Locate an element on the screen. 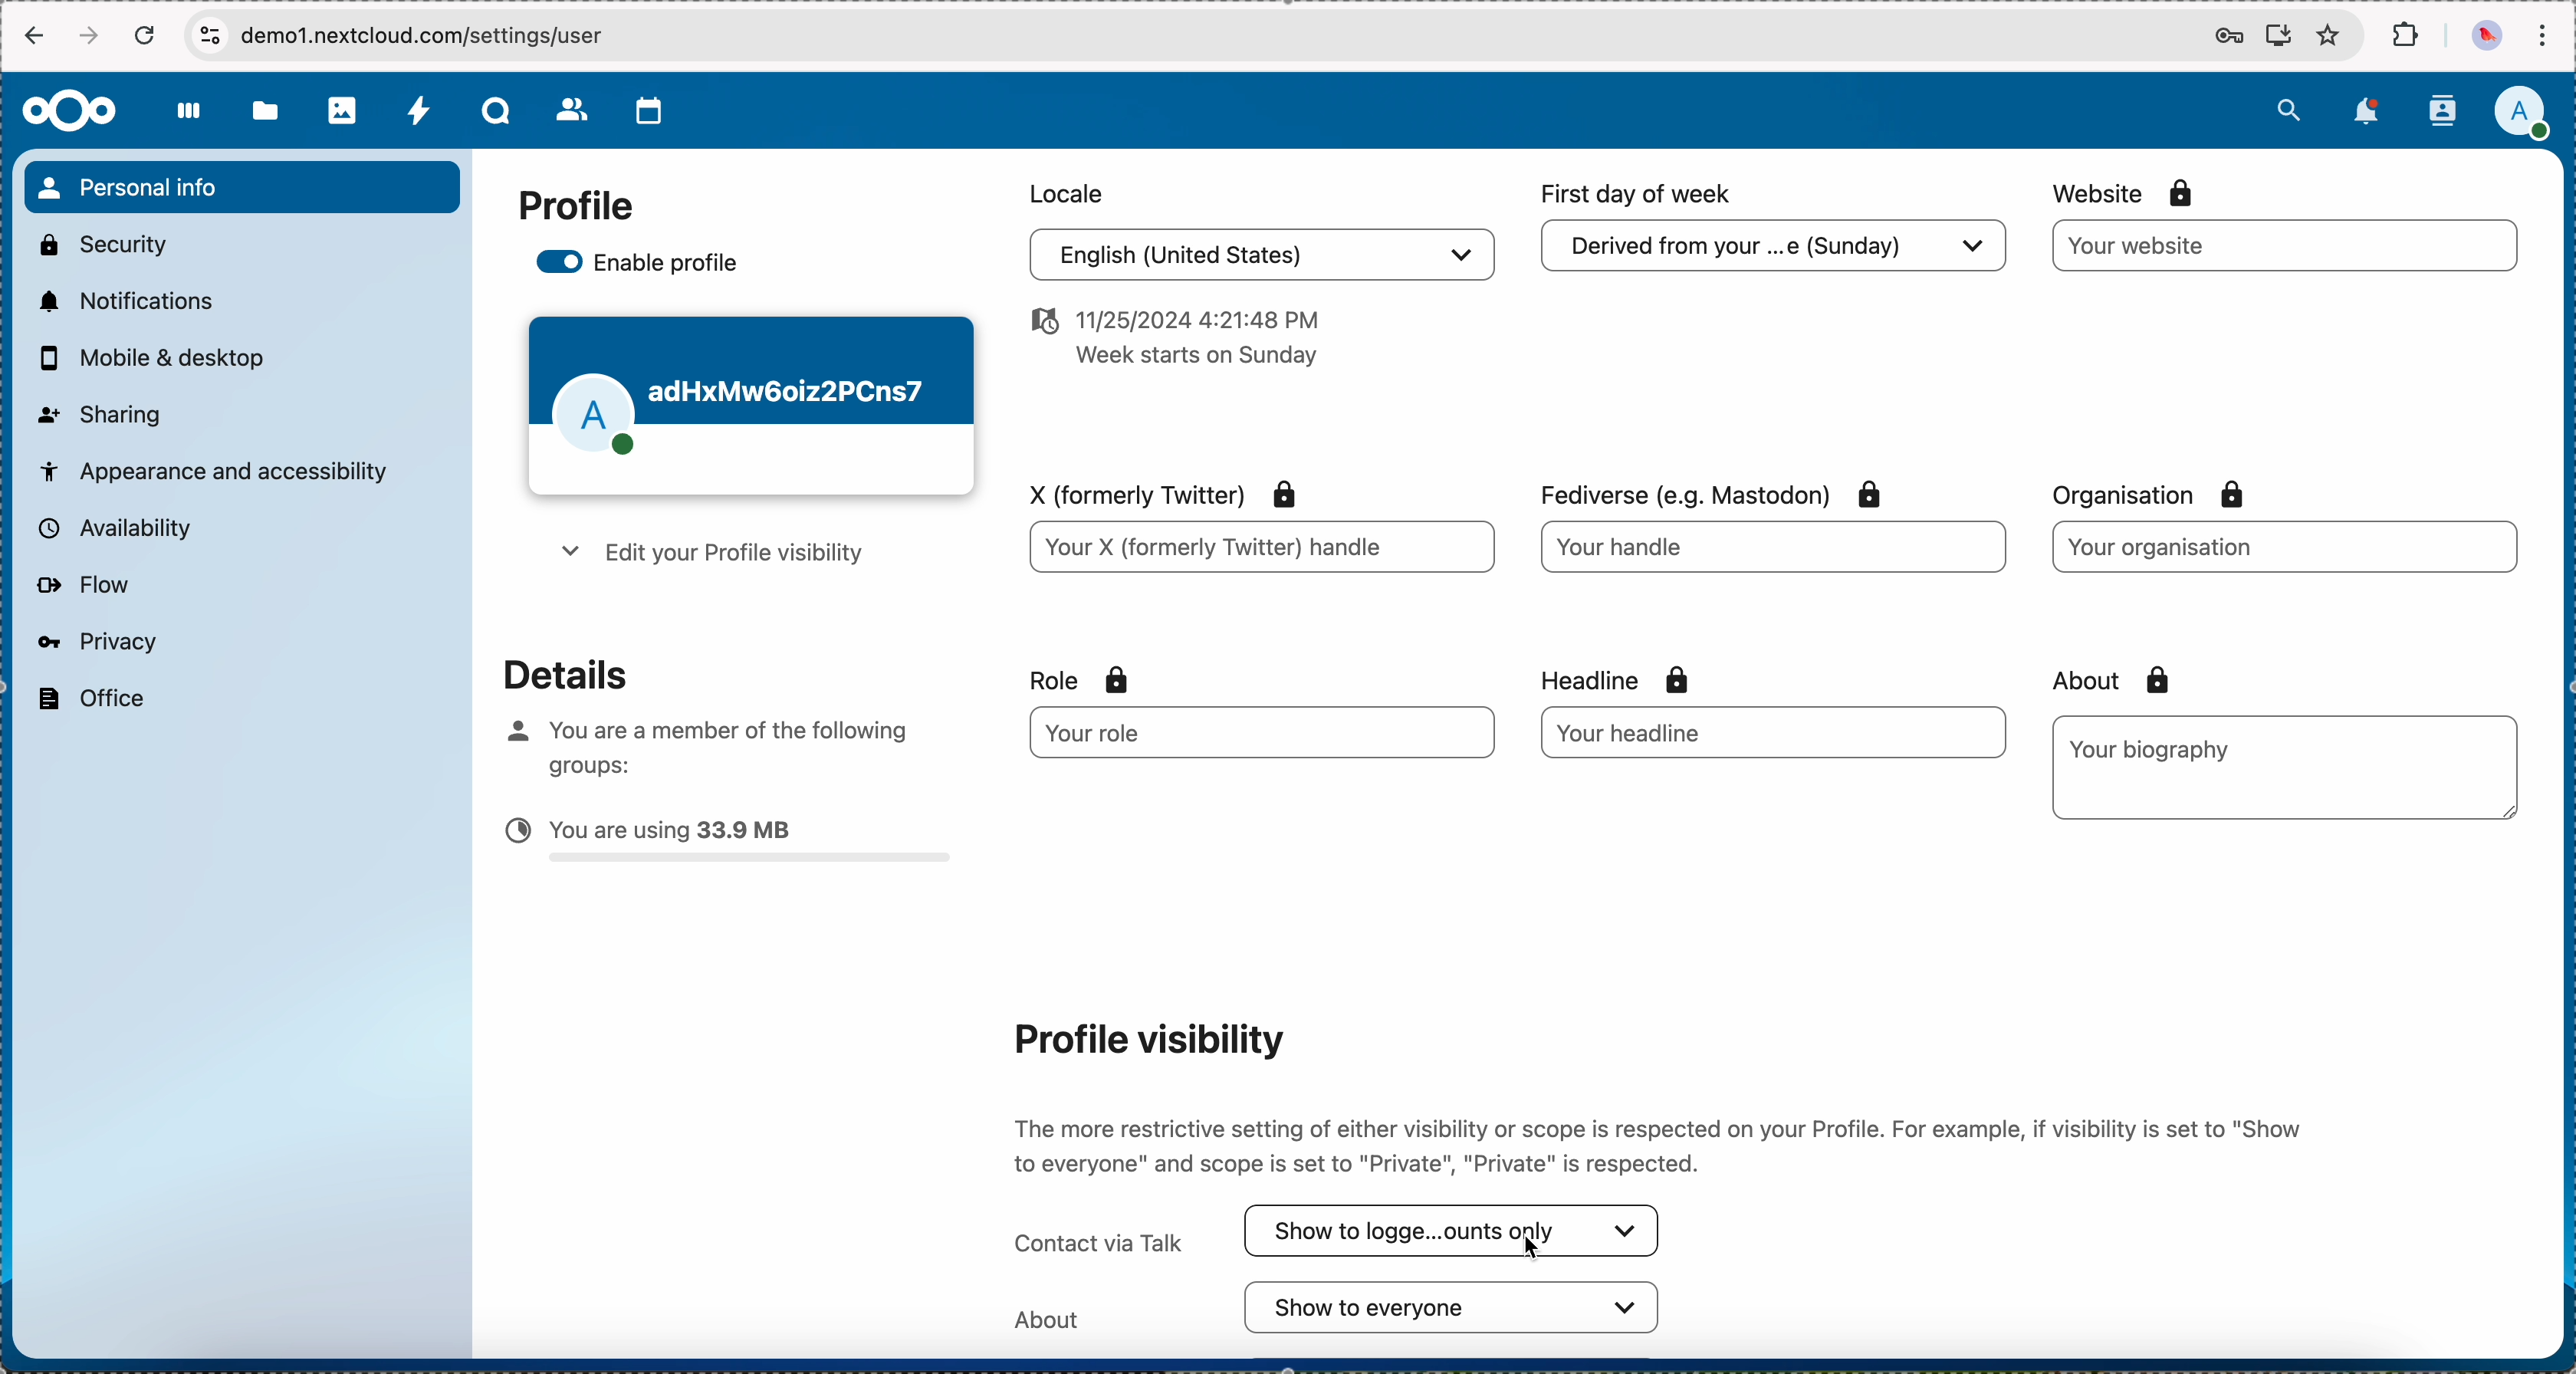 Image resolution: width=2576 pixels, height=1374 pixels. profile visibility is located at coordinates (1146, 1038).